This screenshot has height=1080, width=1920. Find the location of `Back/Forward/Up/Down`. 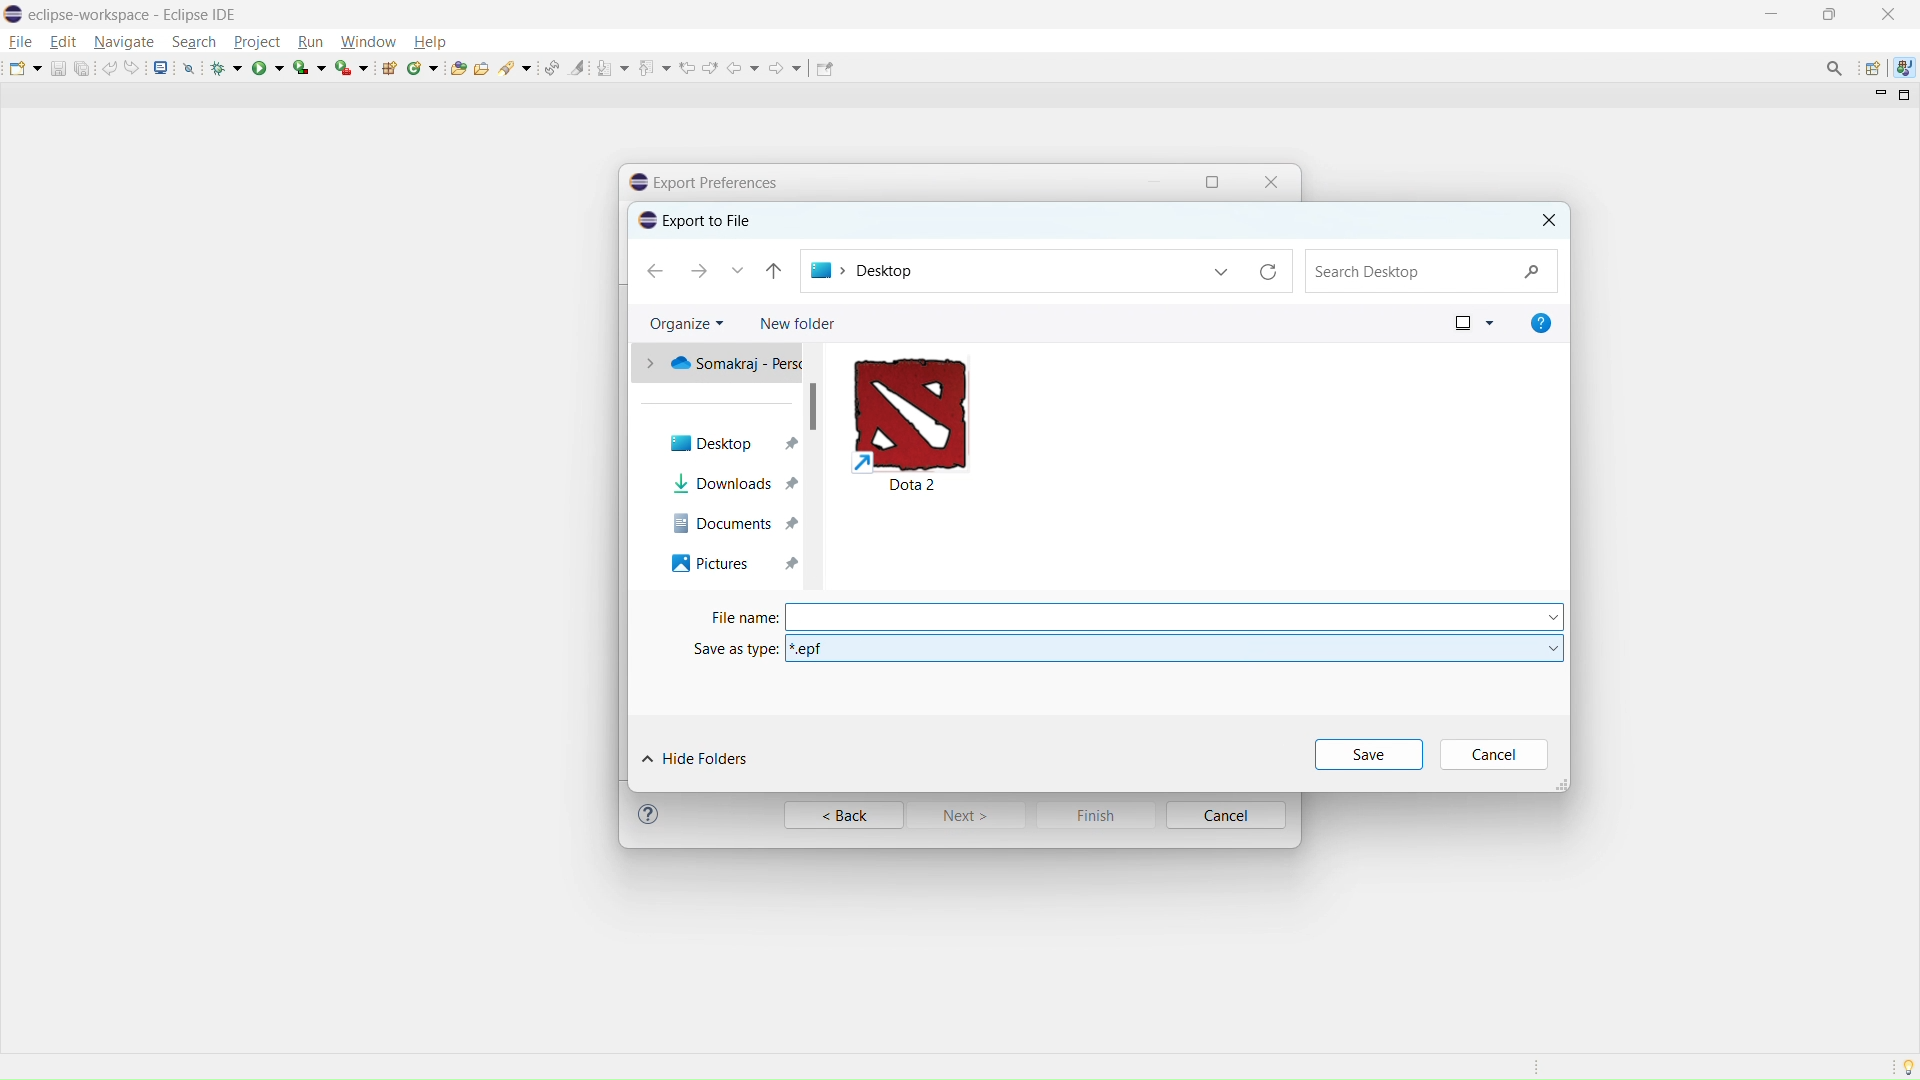

Back/Forward/Up/Down is located at coordinates (720, 270).